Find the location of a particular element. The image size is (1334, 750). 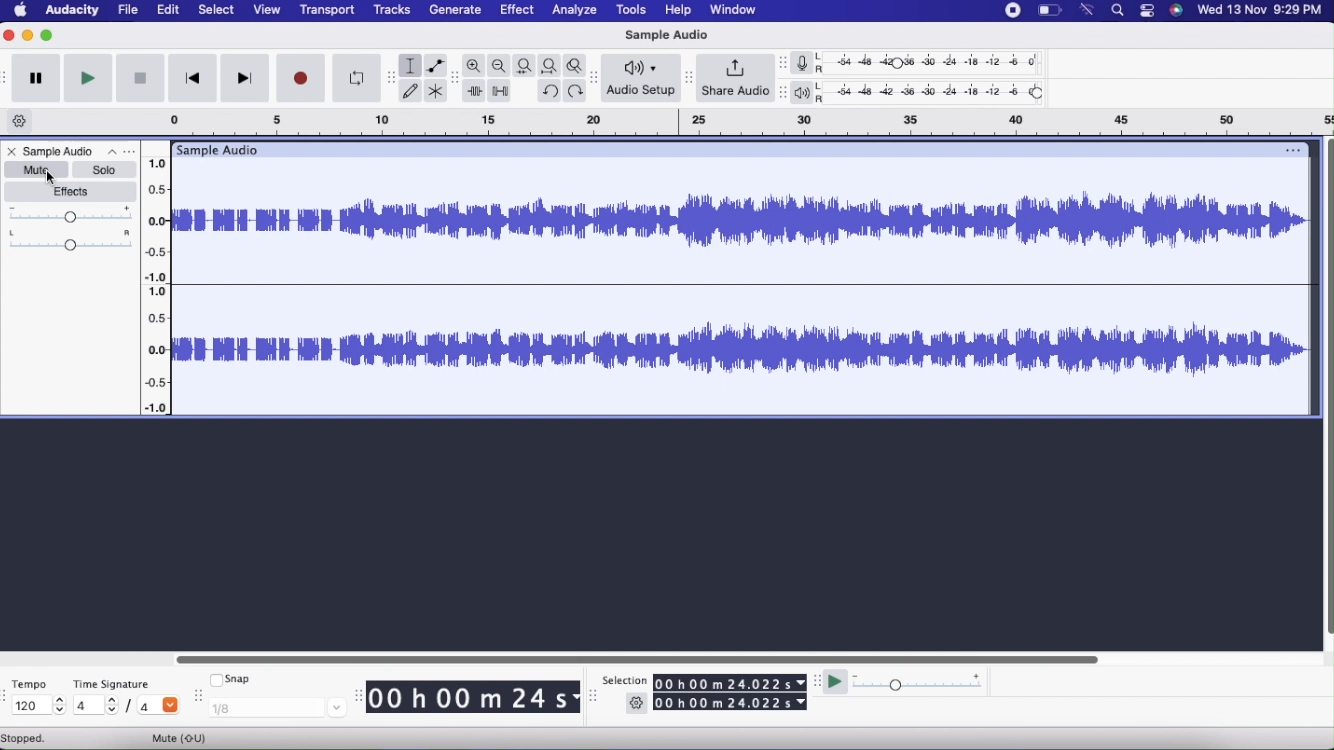

Record meter is located at coordinates (807, 62).